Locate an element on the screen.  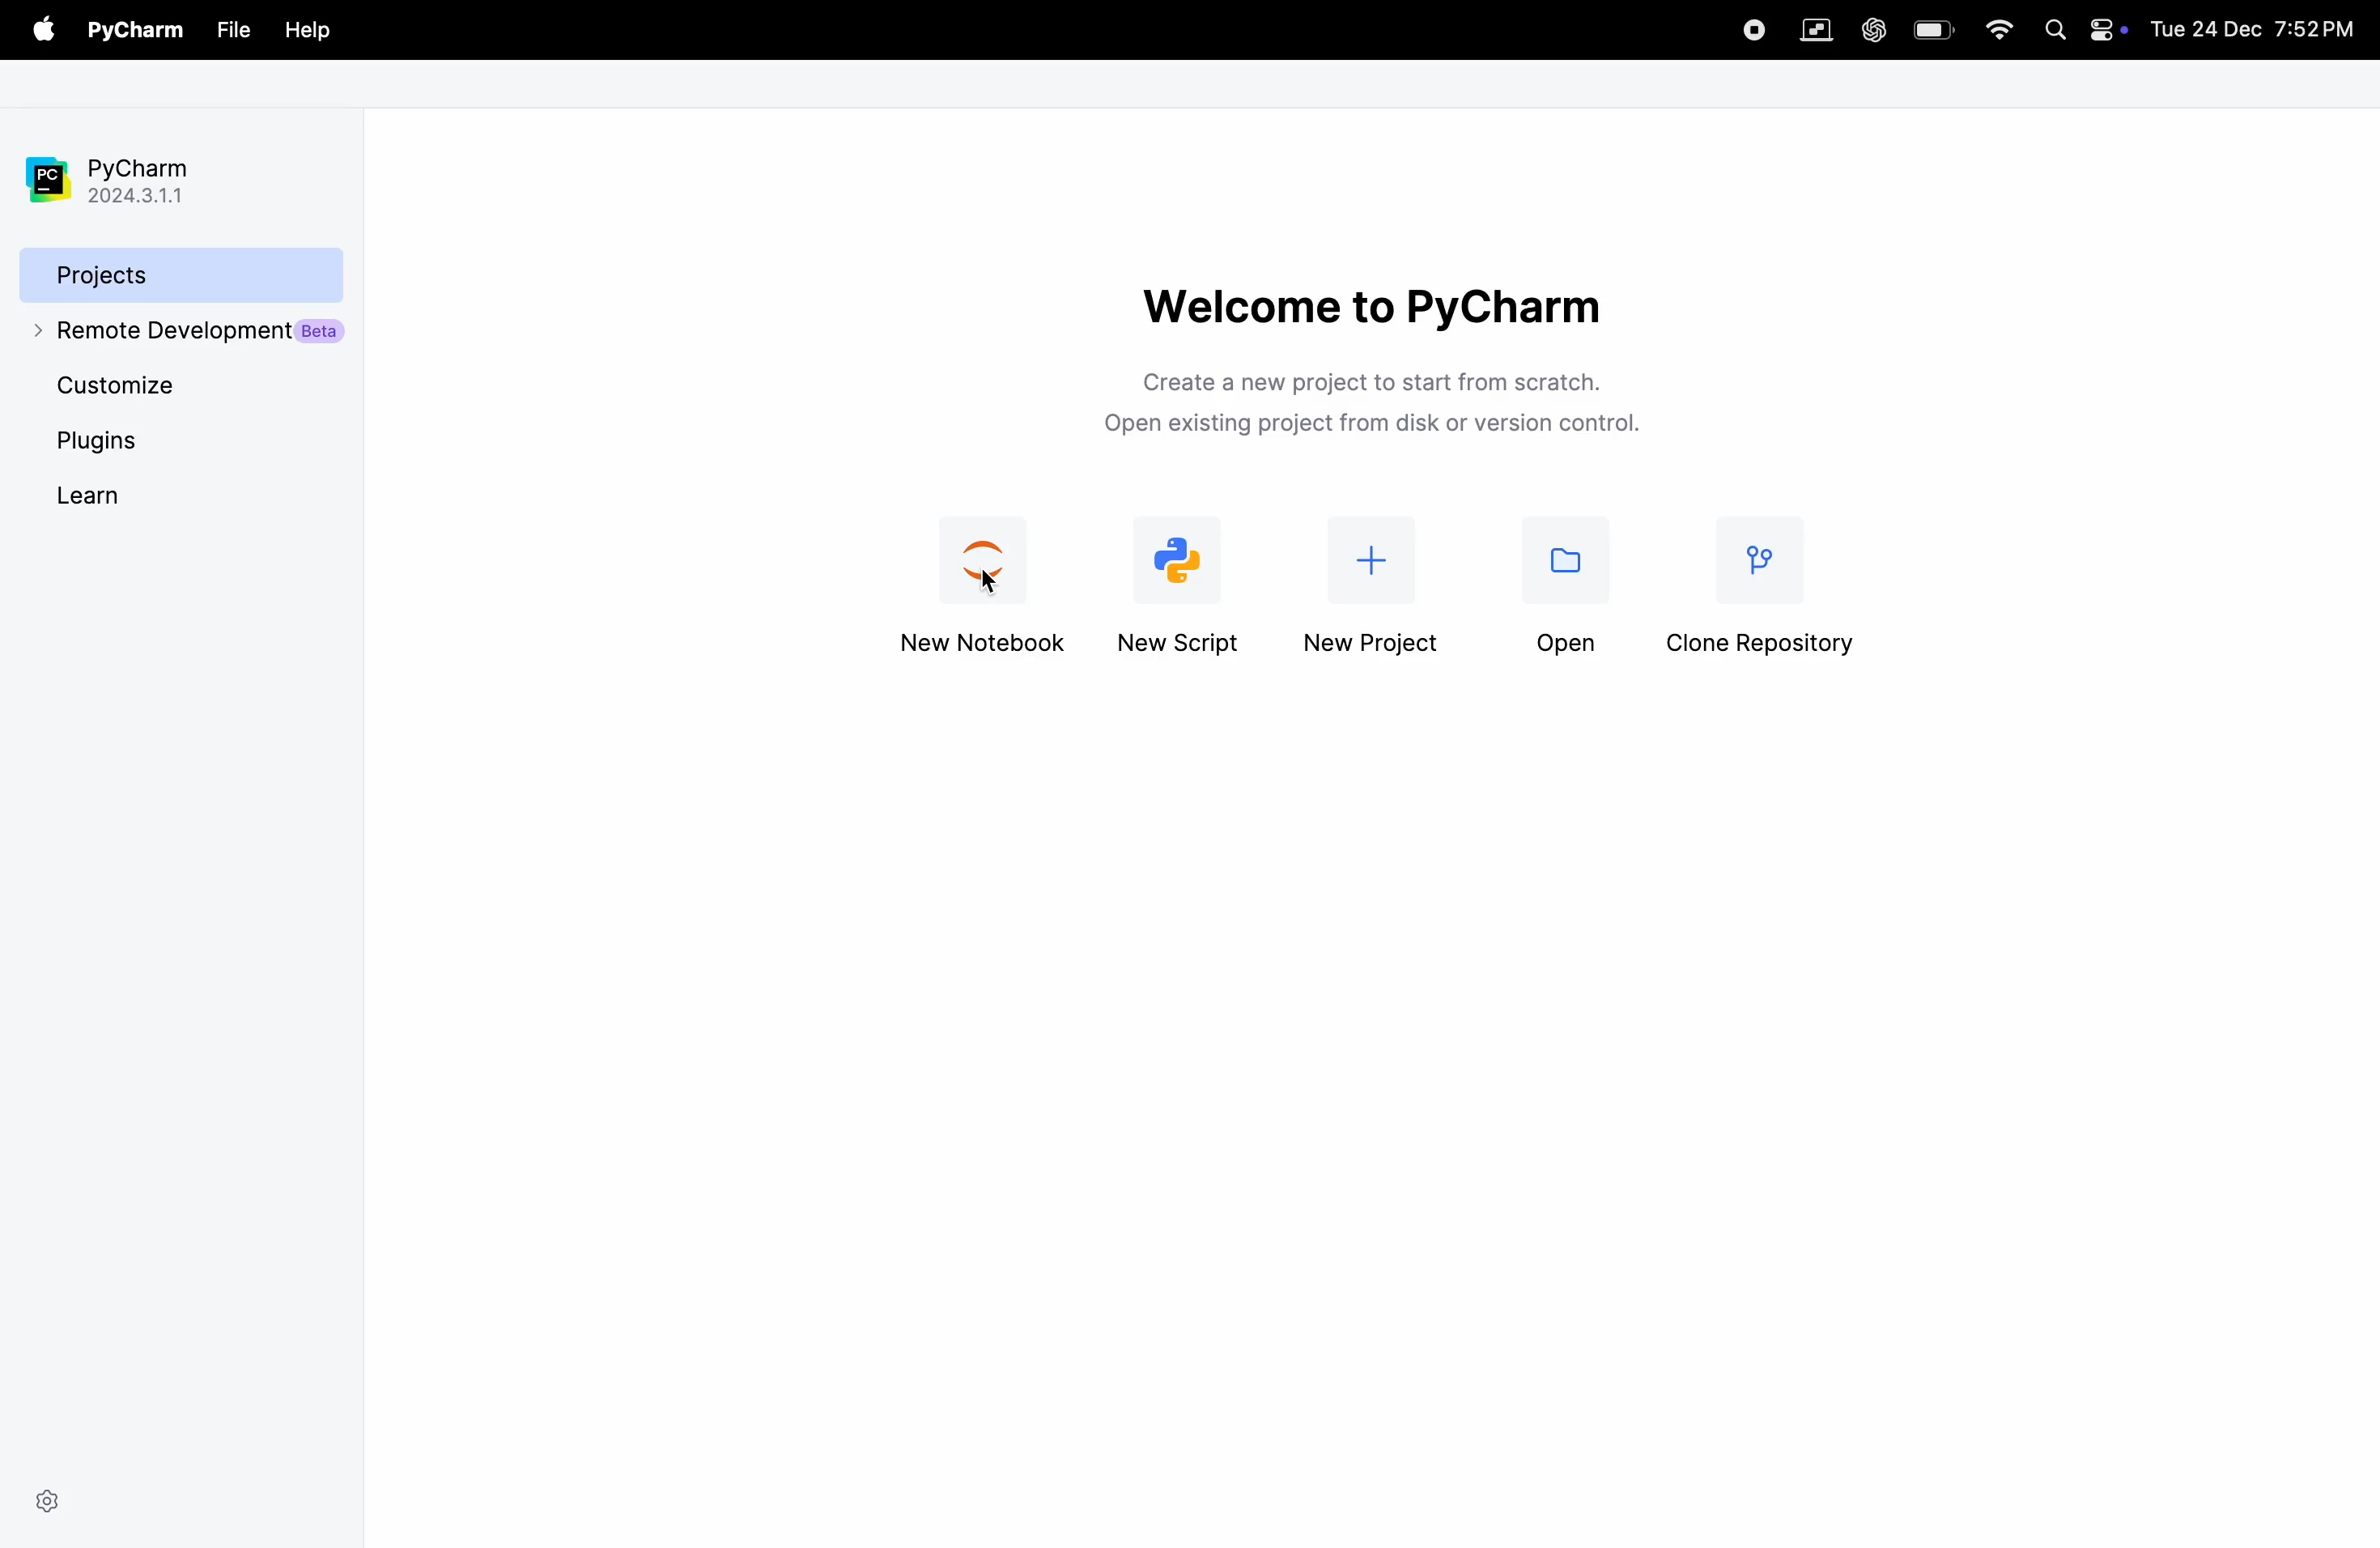
welcome to pycharm is located at coordinates (1360, 304).